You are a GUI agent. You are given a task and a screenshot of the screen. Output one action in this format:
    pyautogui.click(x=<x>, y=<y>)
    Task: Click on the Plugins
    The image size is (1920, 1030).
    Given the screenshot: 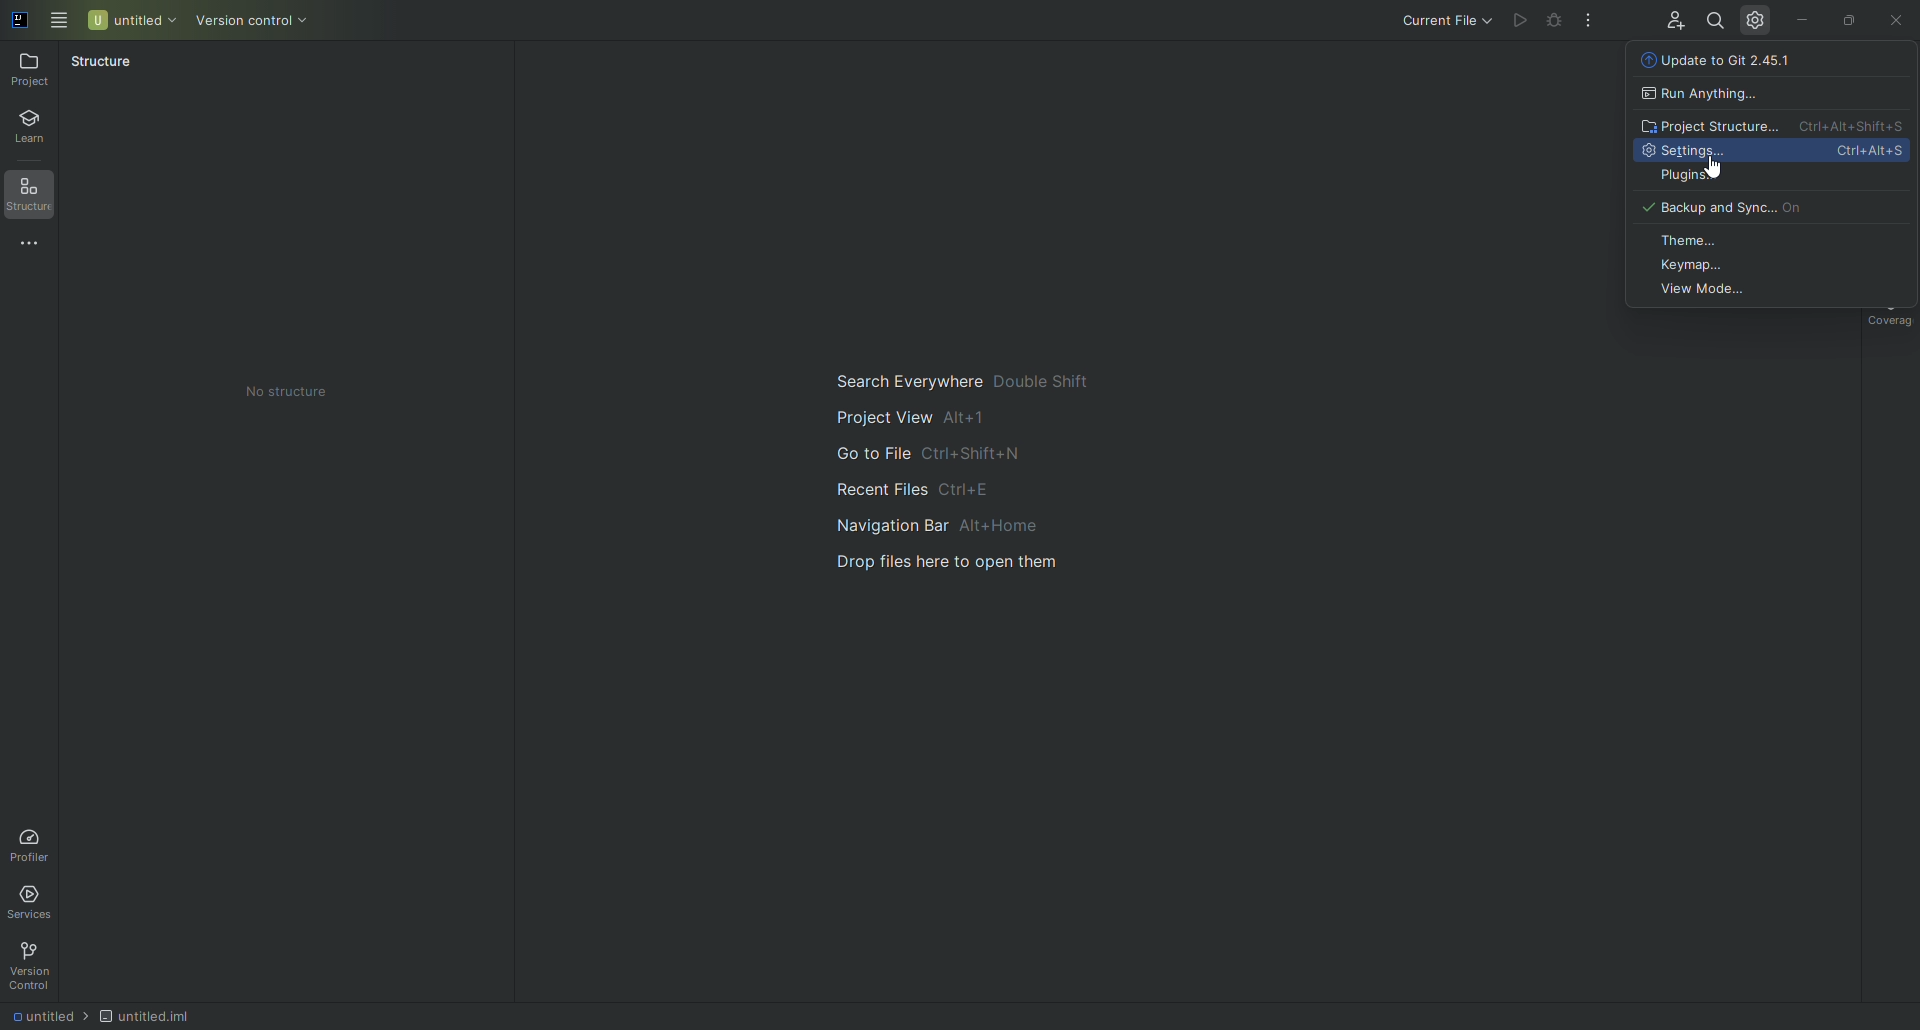 What is the action you would take?
    pyautogui.click(x=1687, y=176)
    